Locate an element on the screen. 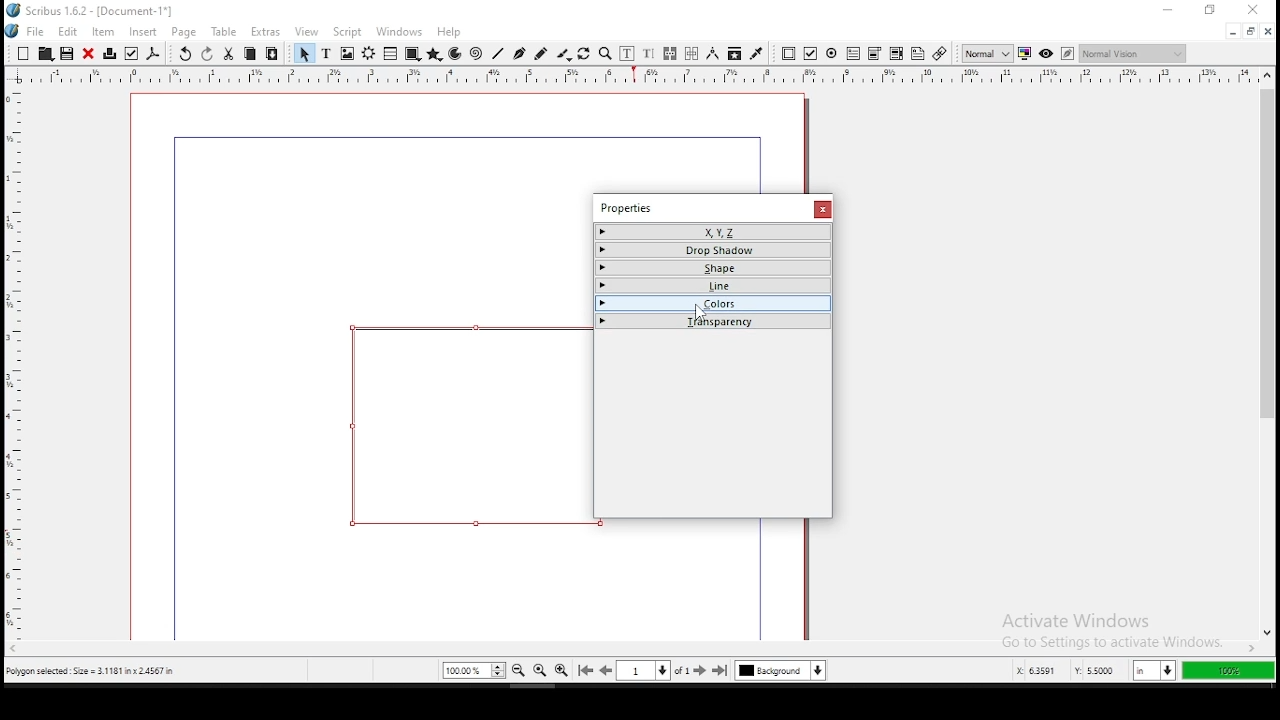 Image resolution: width=1280 pixels, height=720 pixels. rotate item is located at coordinates (584, 54).